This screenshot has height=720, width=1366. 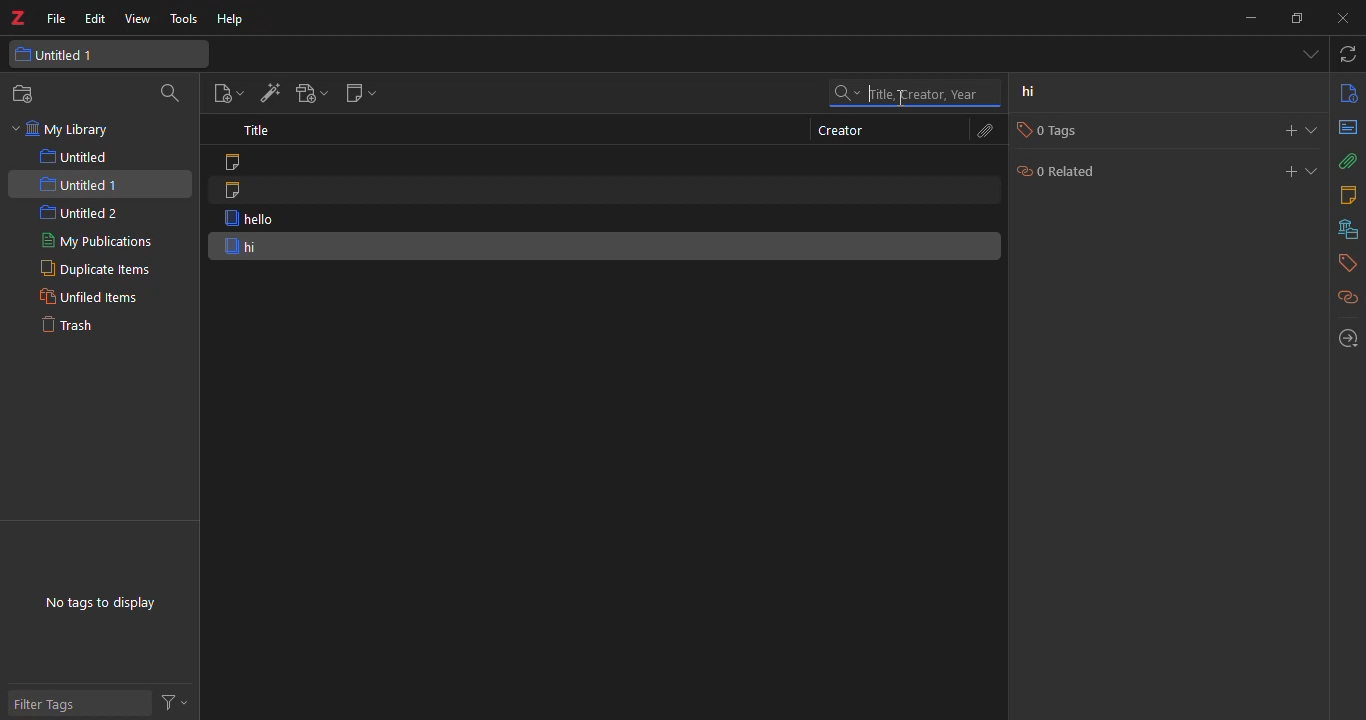 I want to click on add attach, so click(x=310, y=96).